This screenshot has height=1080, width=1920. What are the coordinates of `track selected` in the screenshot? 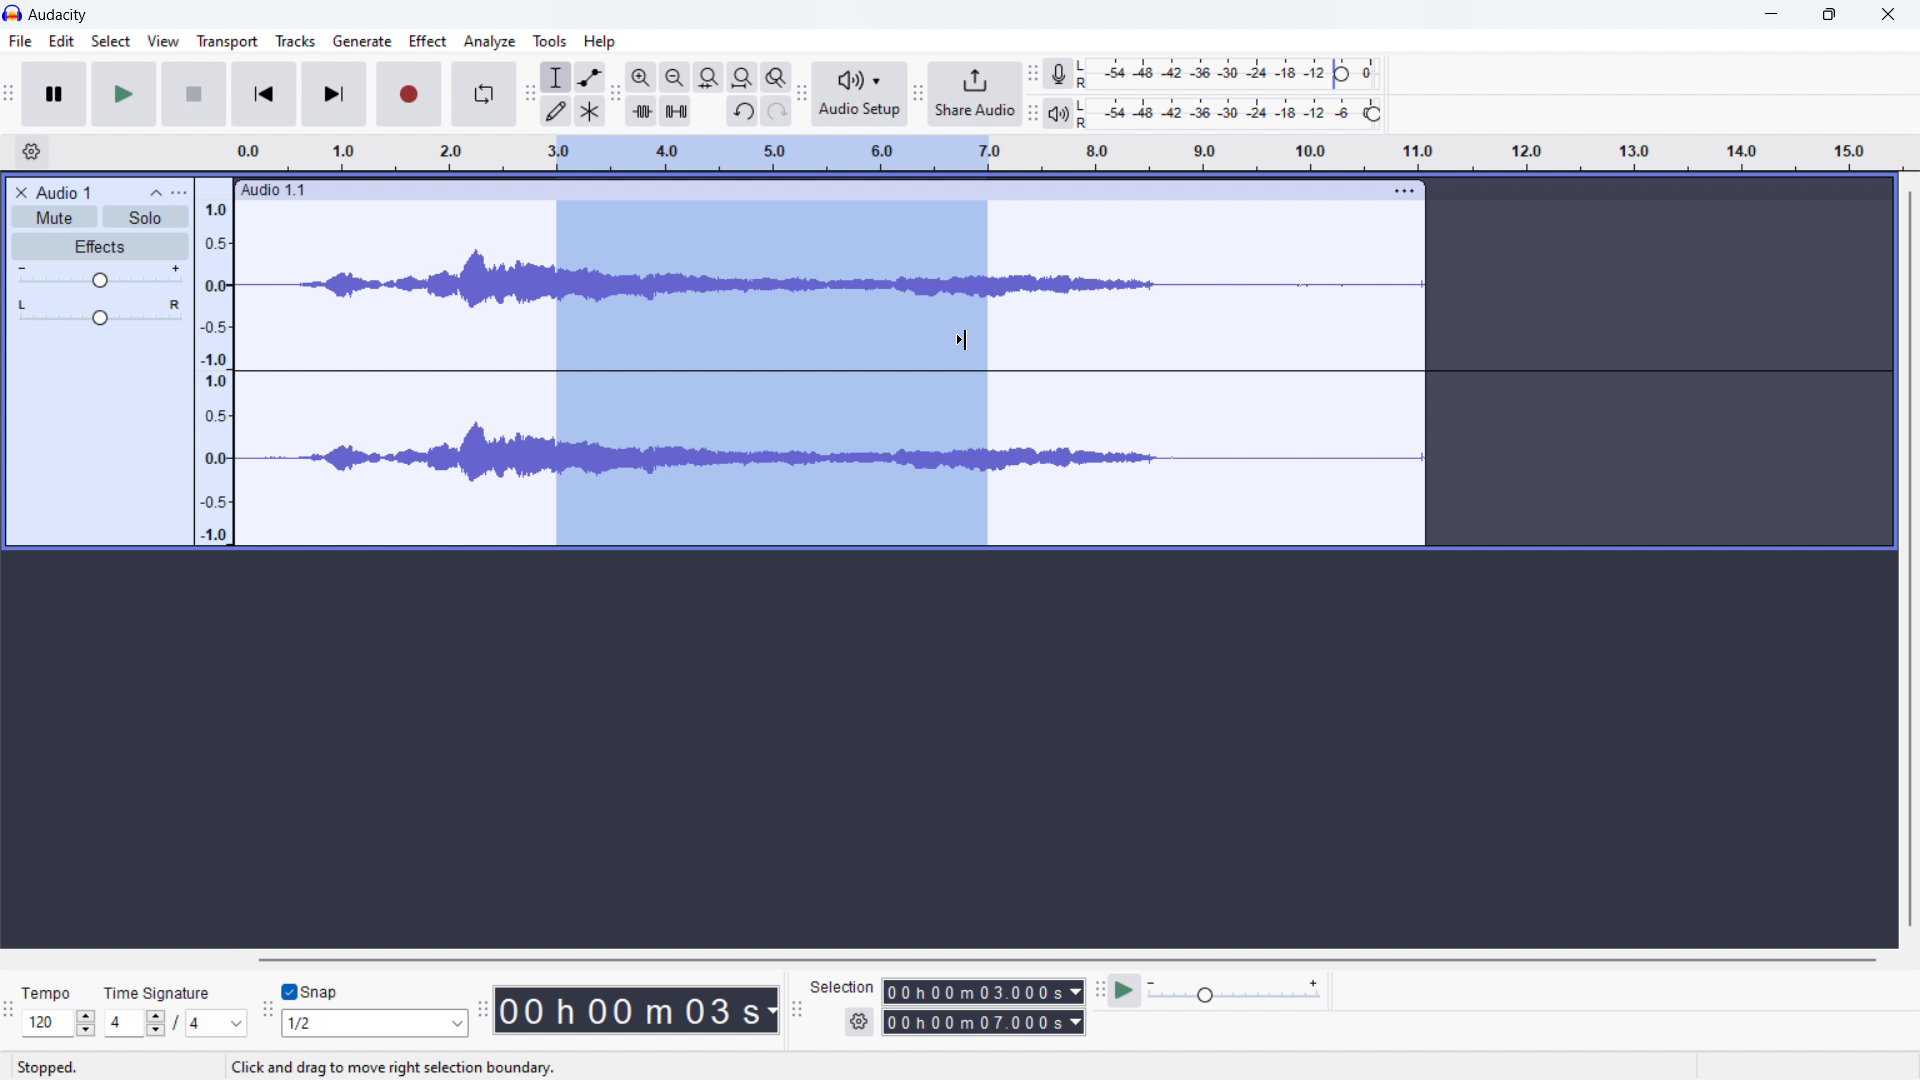 It's located at (1211, 372).